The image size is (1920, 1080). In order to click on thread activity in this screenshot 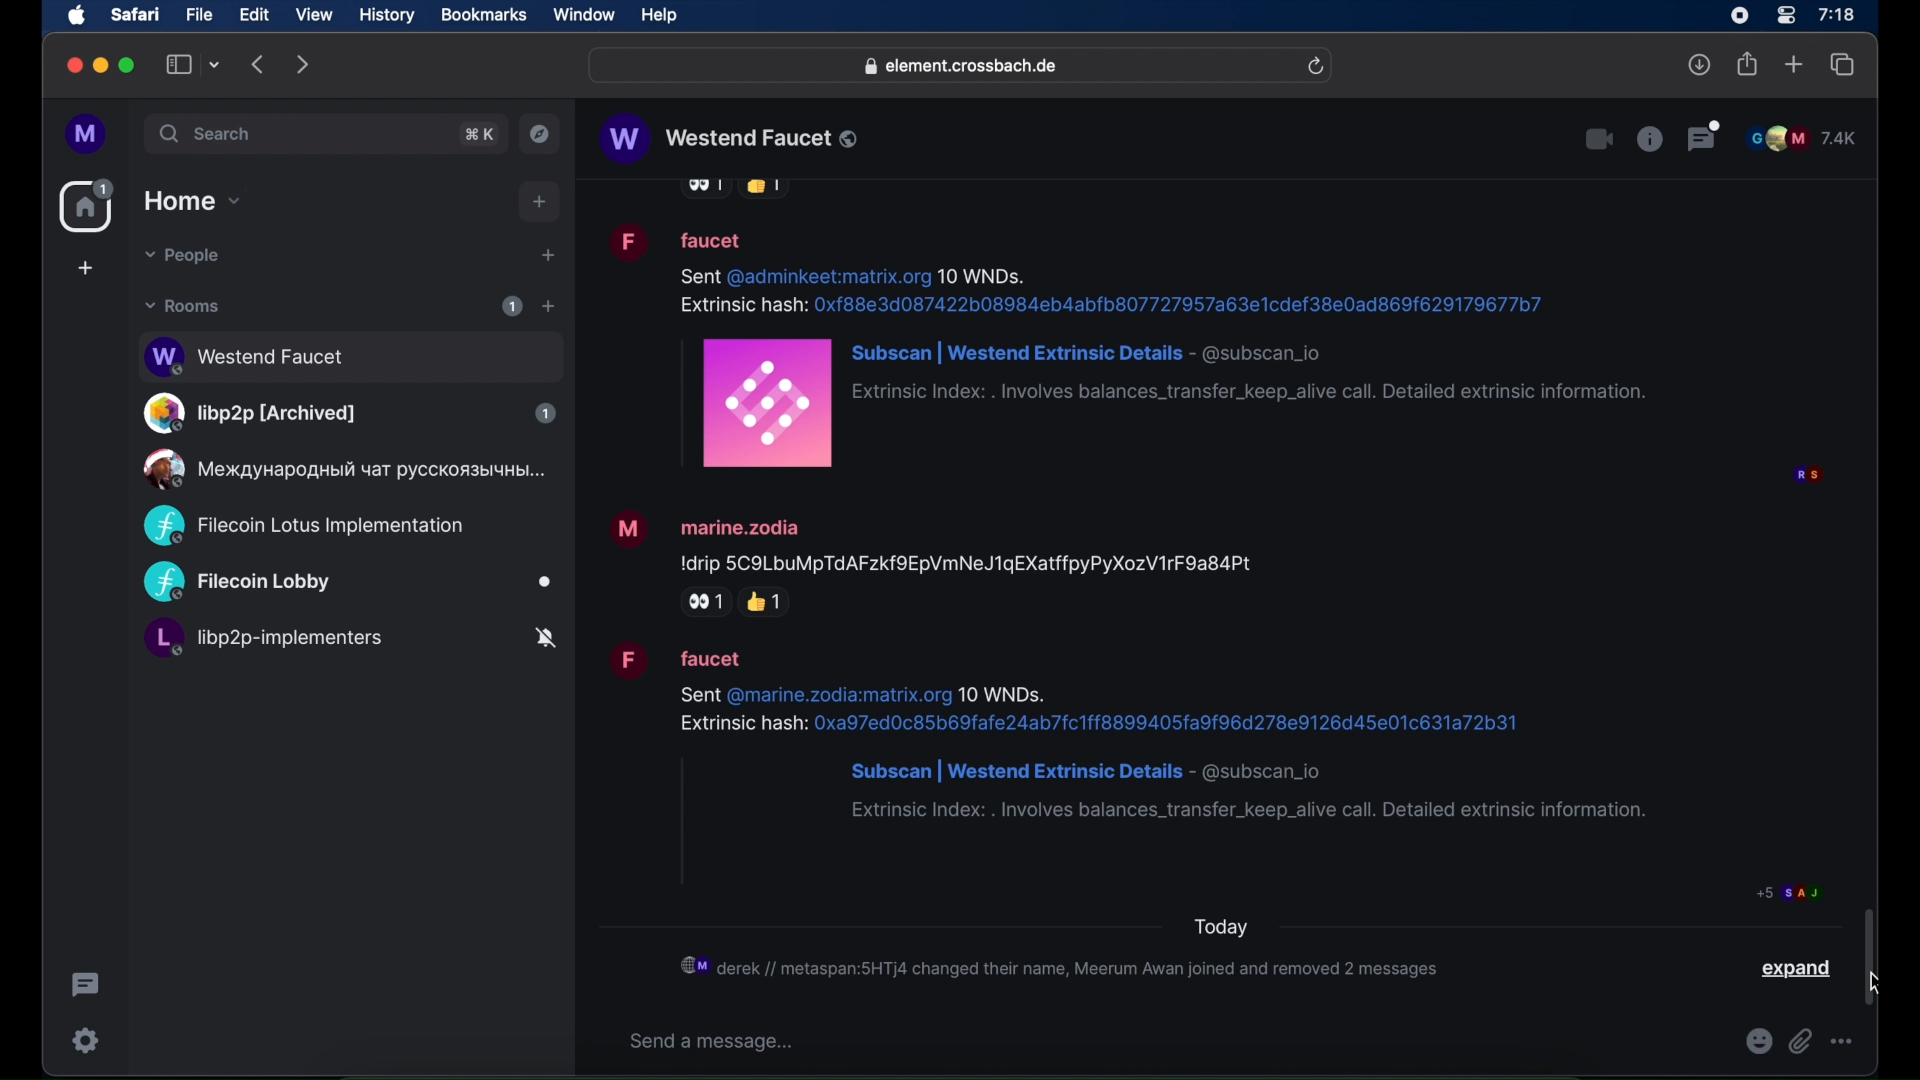, I will do `click(87, 985)`.